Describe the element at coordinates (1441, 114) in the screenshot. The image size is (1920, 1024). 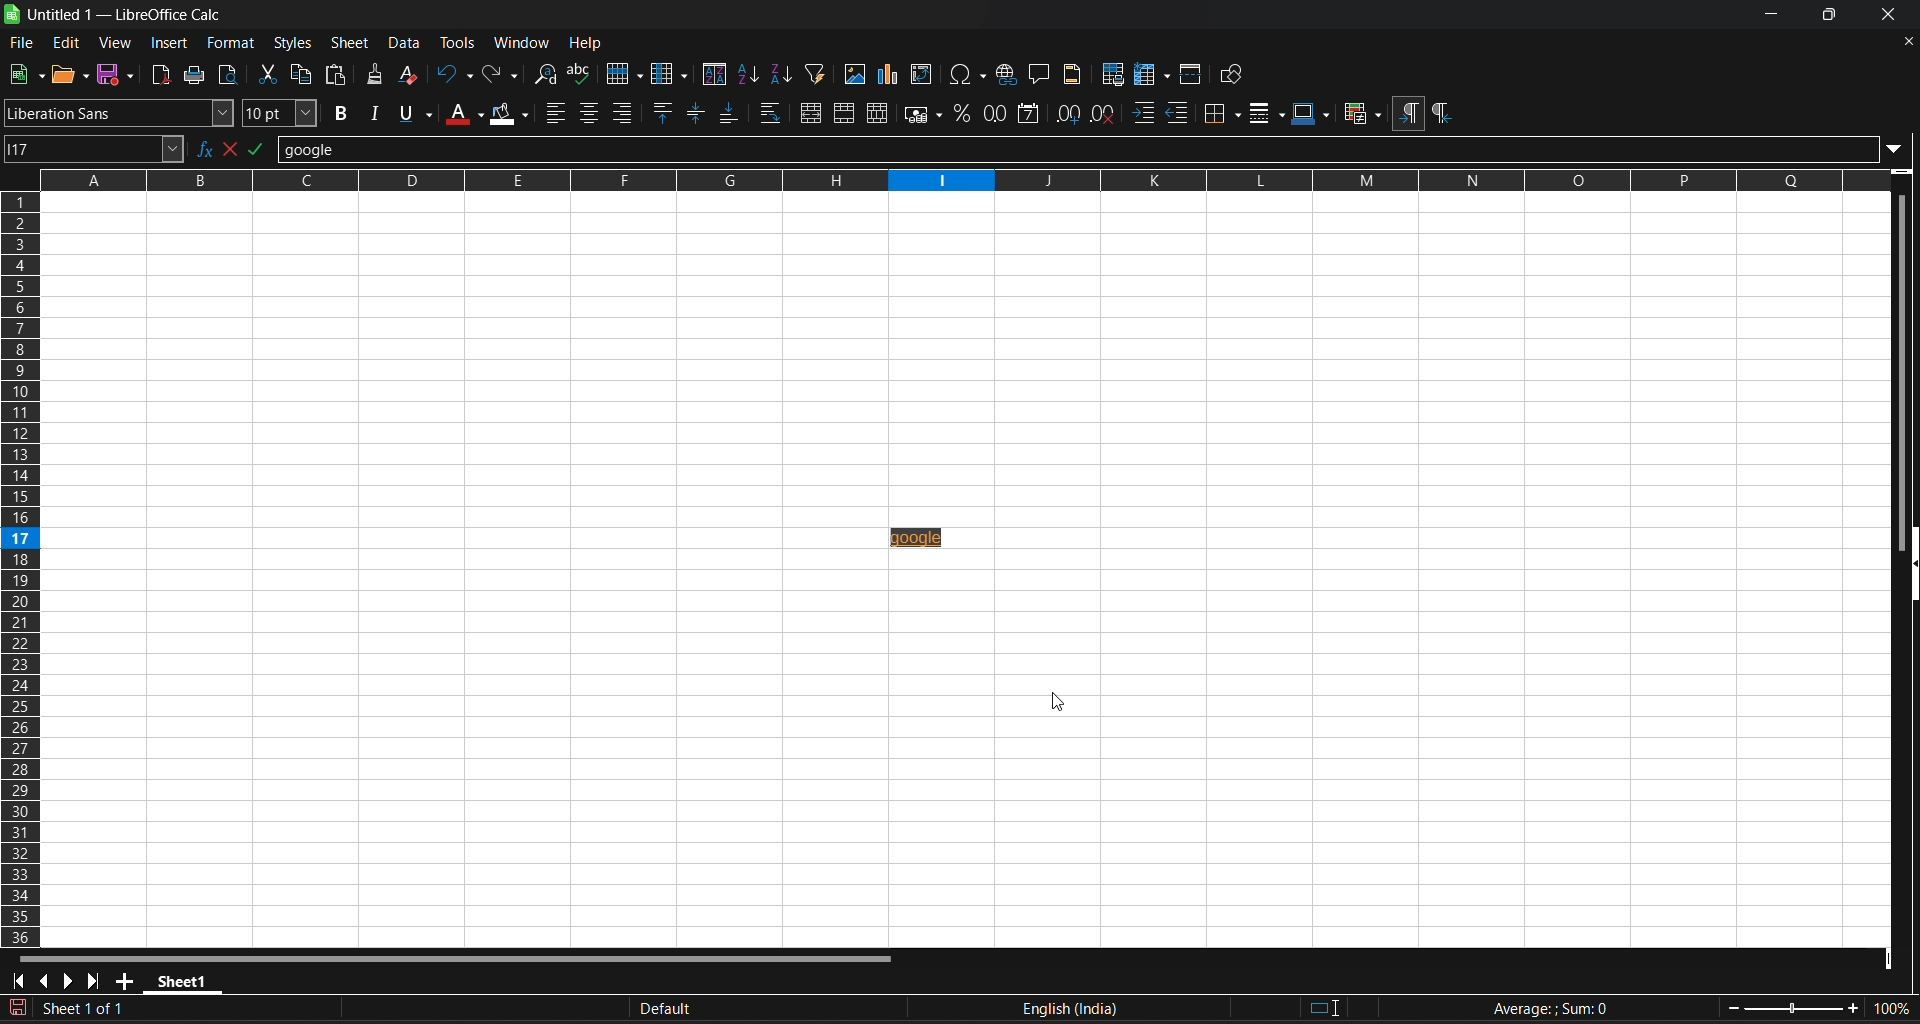
I see `right to left` at that location.